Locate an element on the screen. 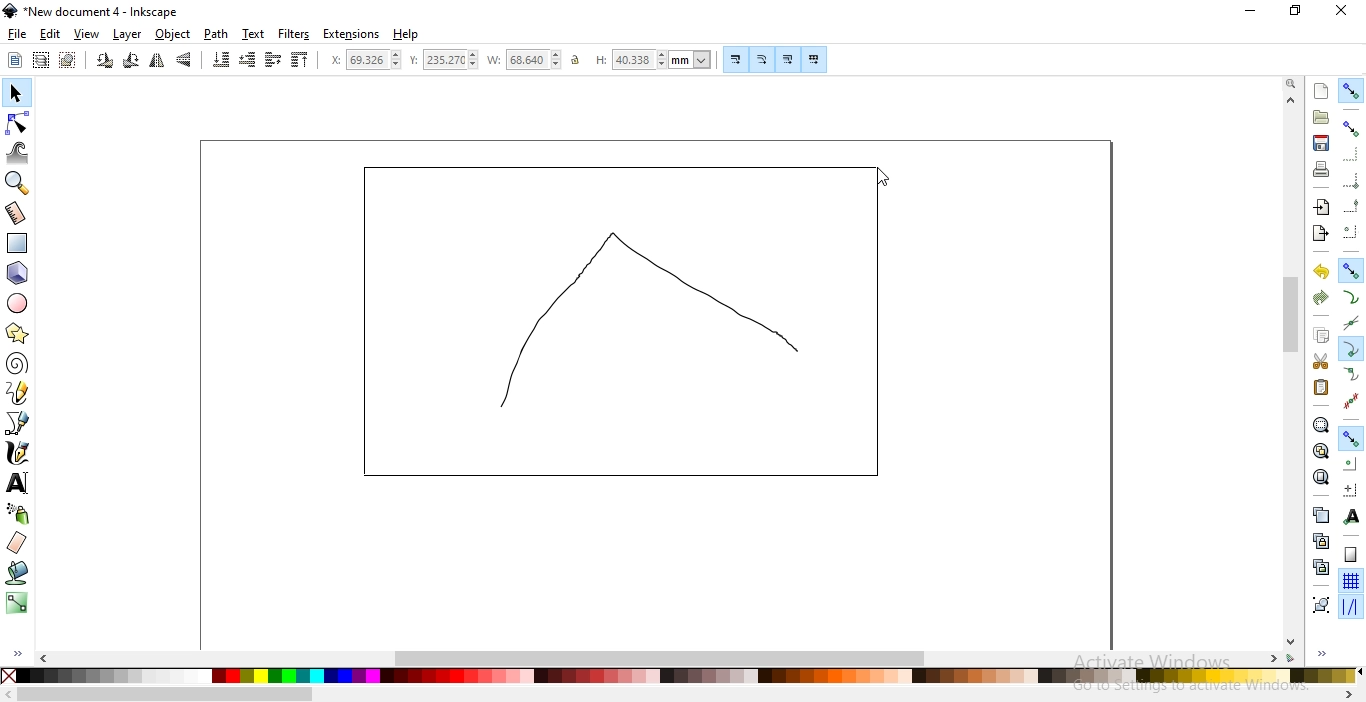 The width and height of the screenshot is (1366, 702).  is located at coordinates (787, 59).